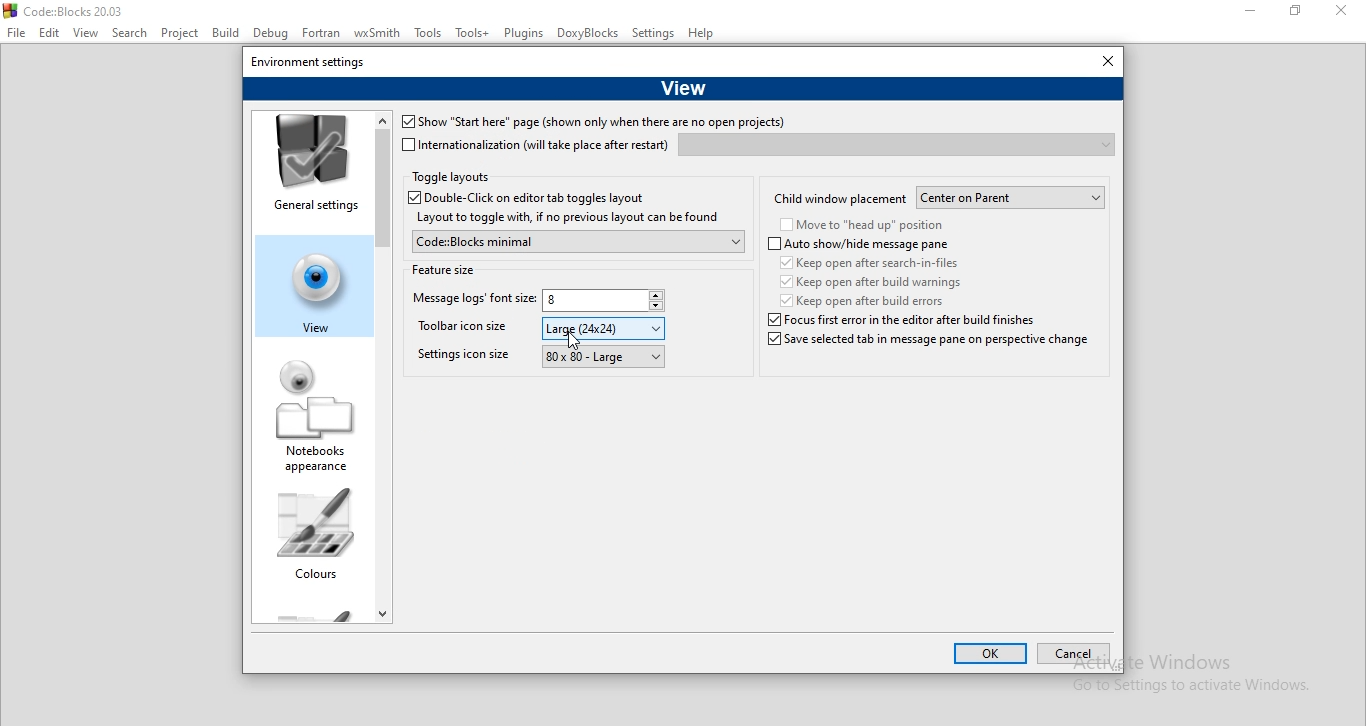 This screenshot has height=726, width=1366. What do you see at coordinates (868, 281) in the screenshot?
I see ` Keep open after build warnings` at bounding box center [868, 281].